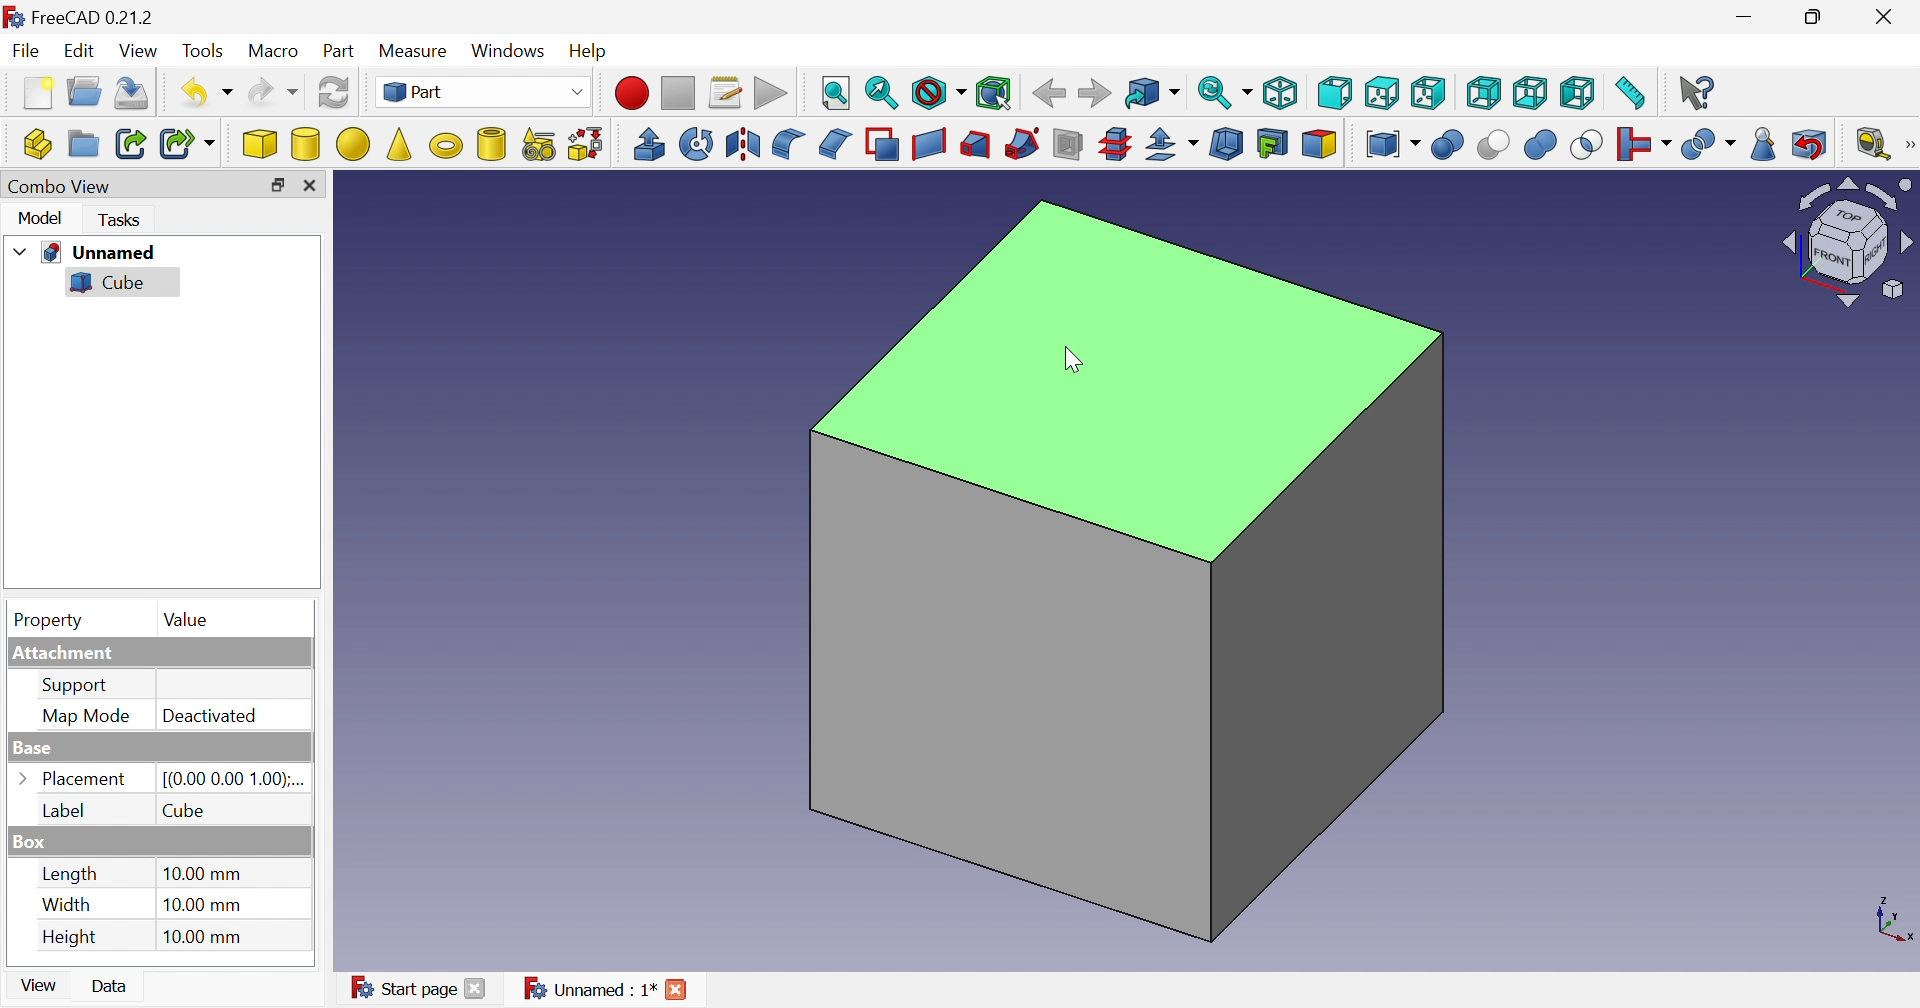 The height and width of the screenshot is (1008, 1920). What do you see at coordinates (79, 16) in the screenshot?
I see `FreeCAD 0.21.2` at bounding box center [79, 16].